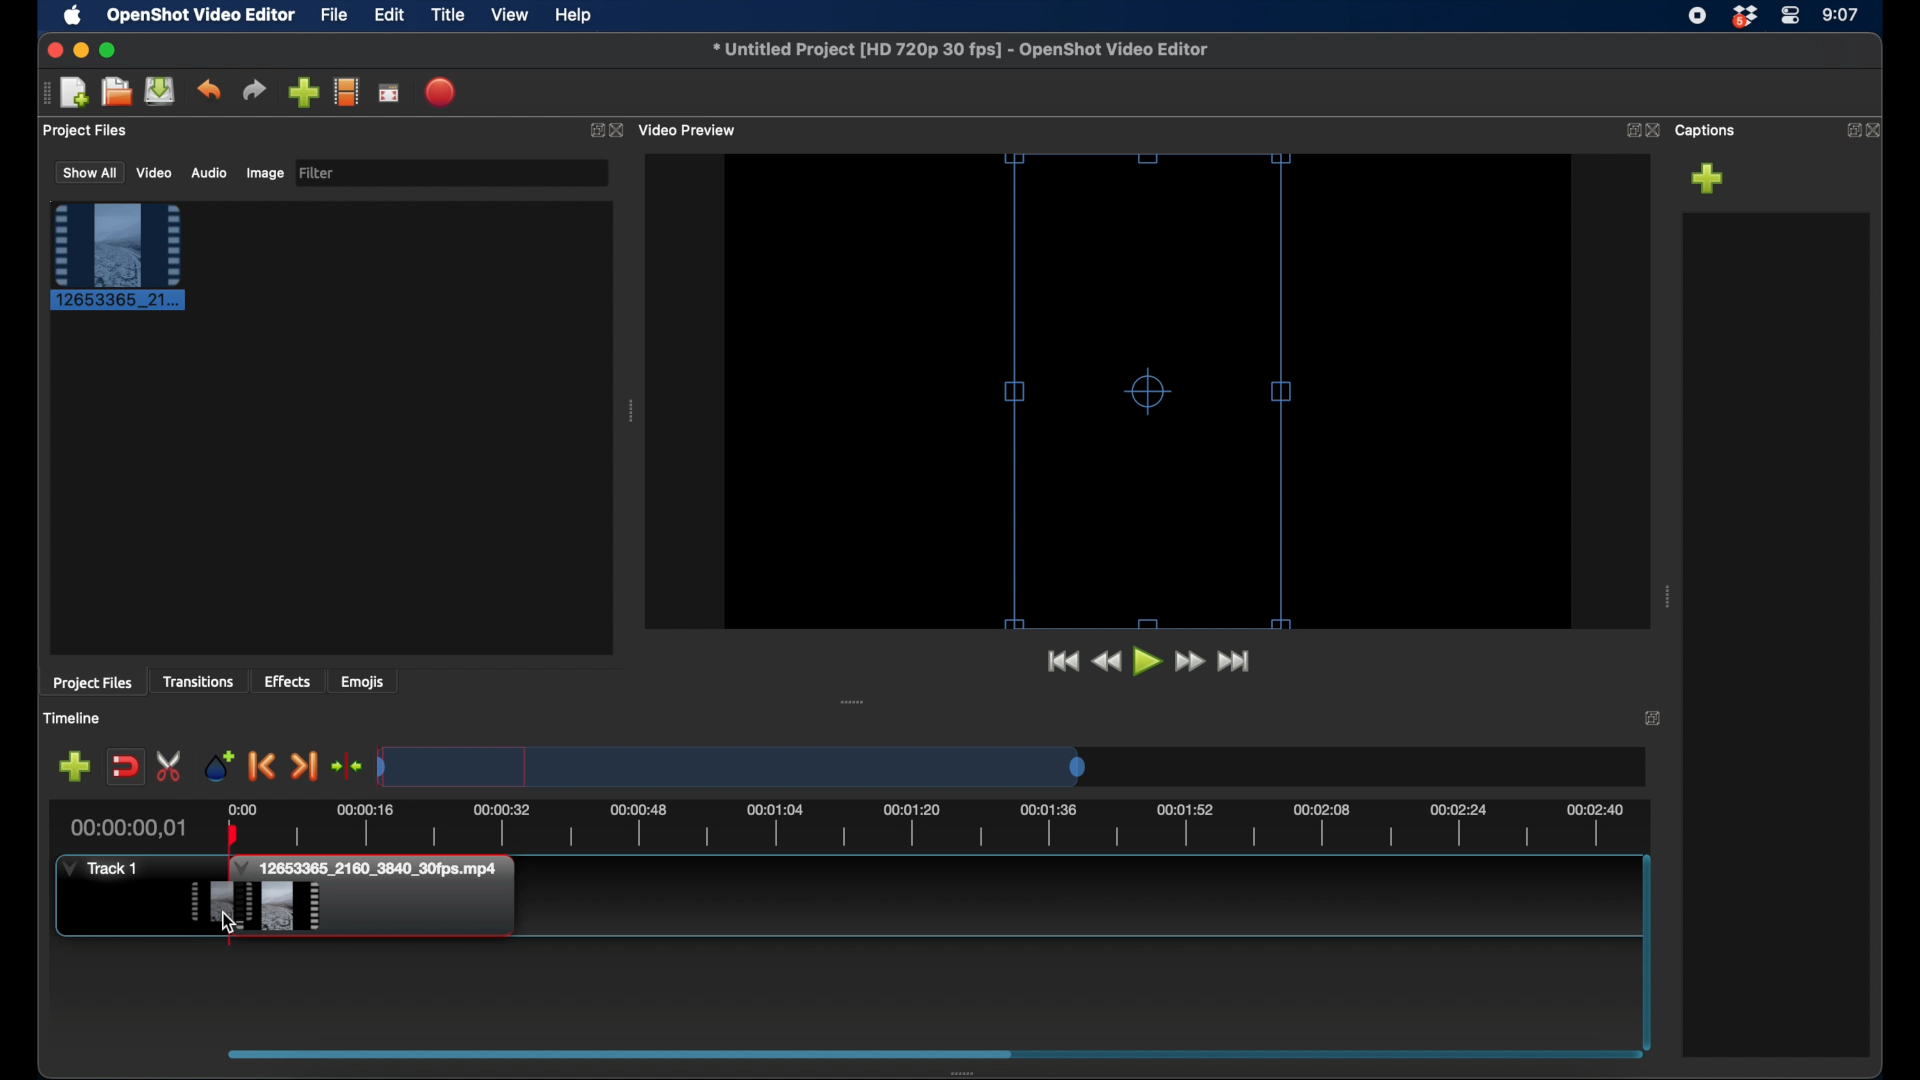 This screenshot has height=1080, width=1920. I want to click on captions, so click(1708, 131).